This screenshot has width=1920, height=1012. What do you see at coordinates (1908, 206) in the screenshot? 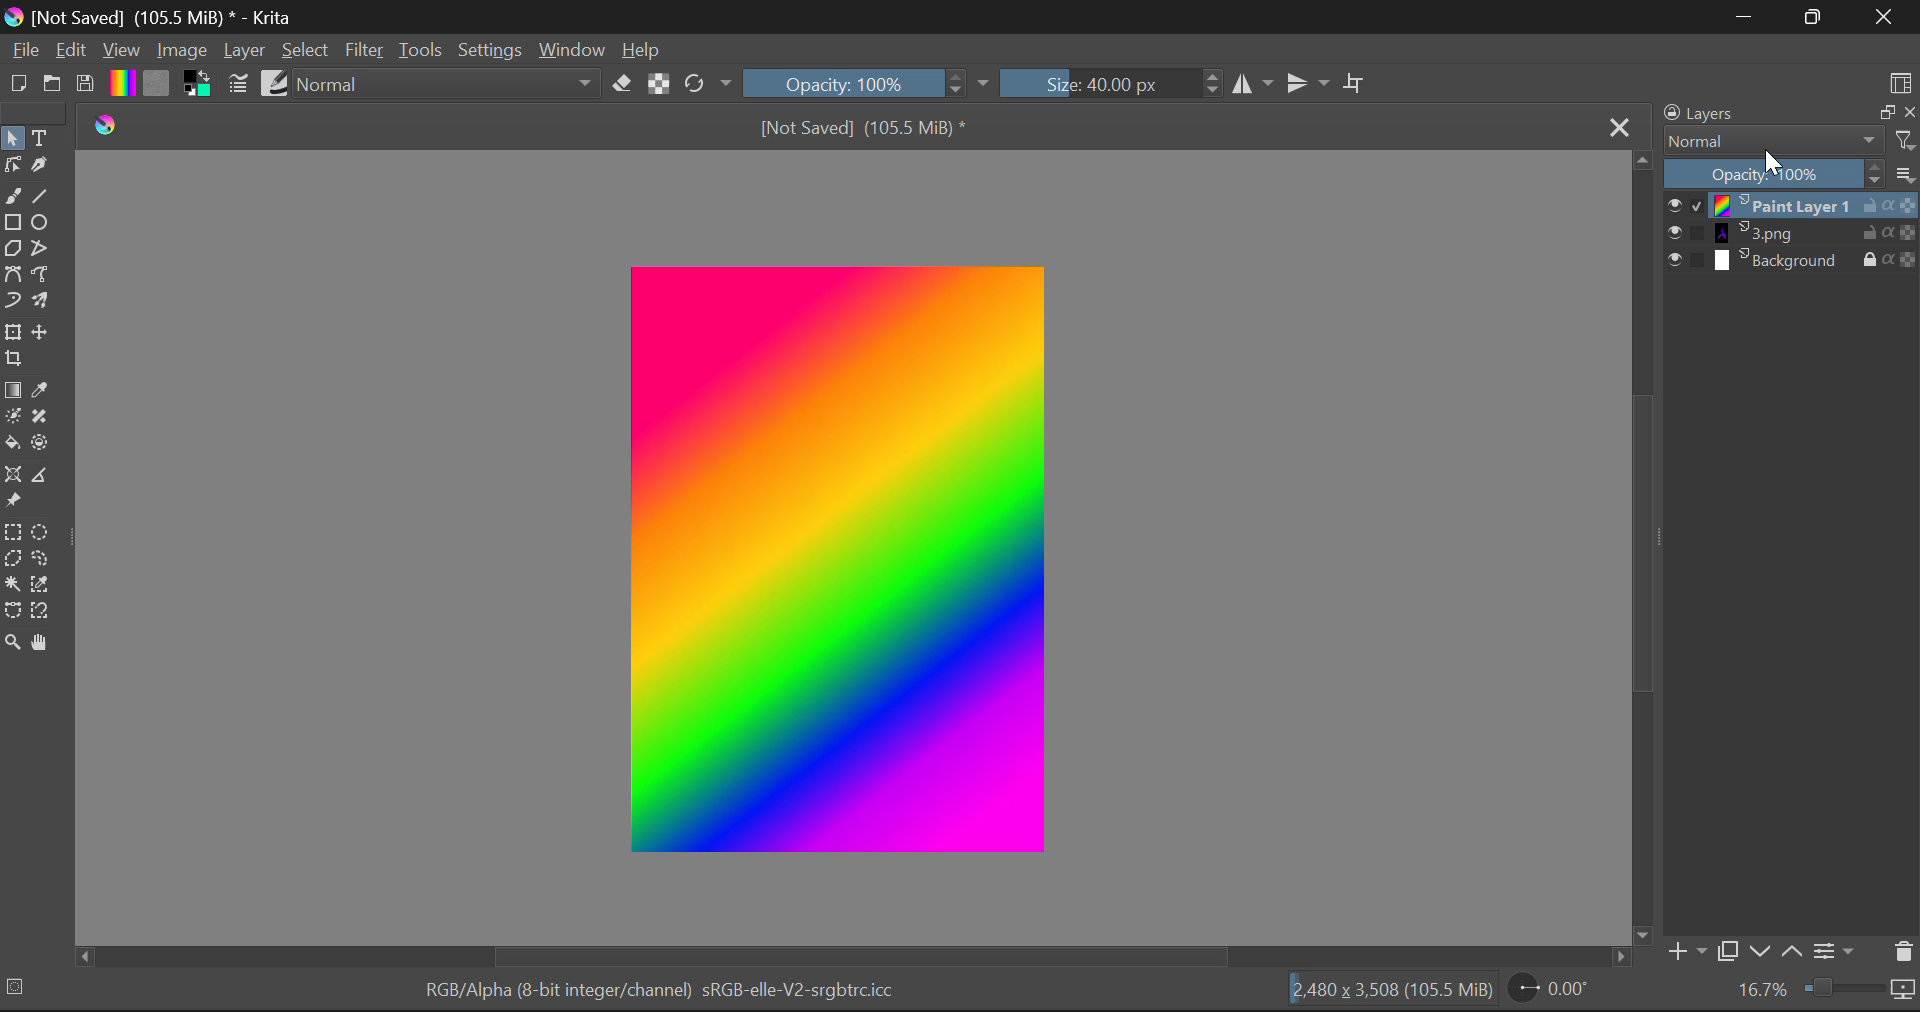
I see `Transparency ` at bounding box center [1908, 206].